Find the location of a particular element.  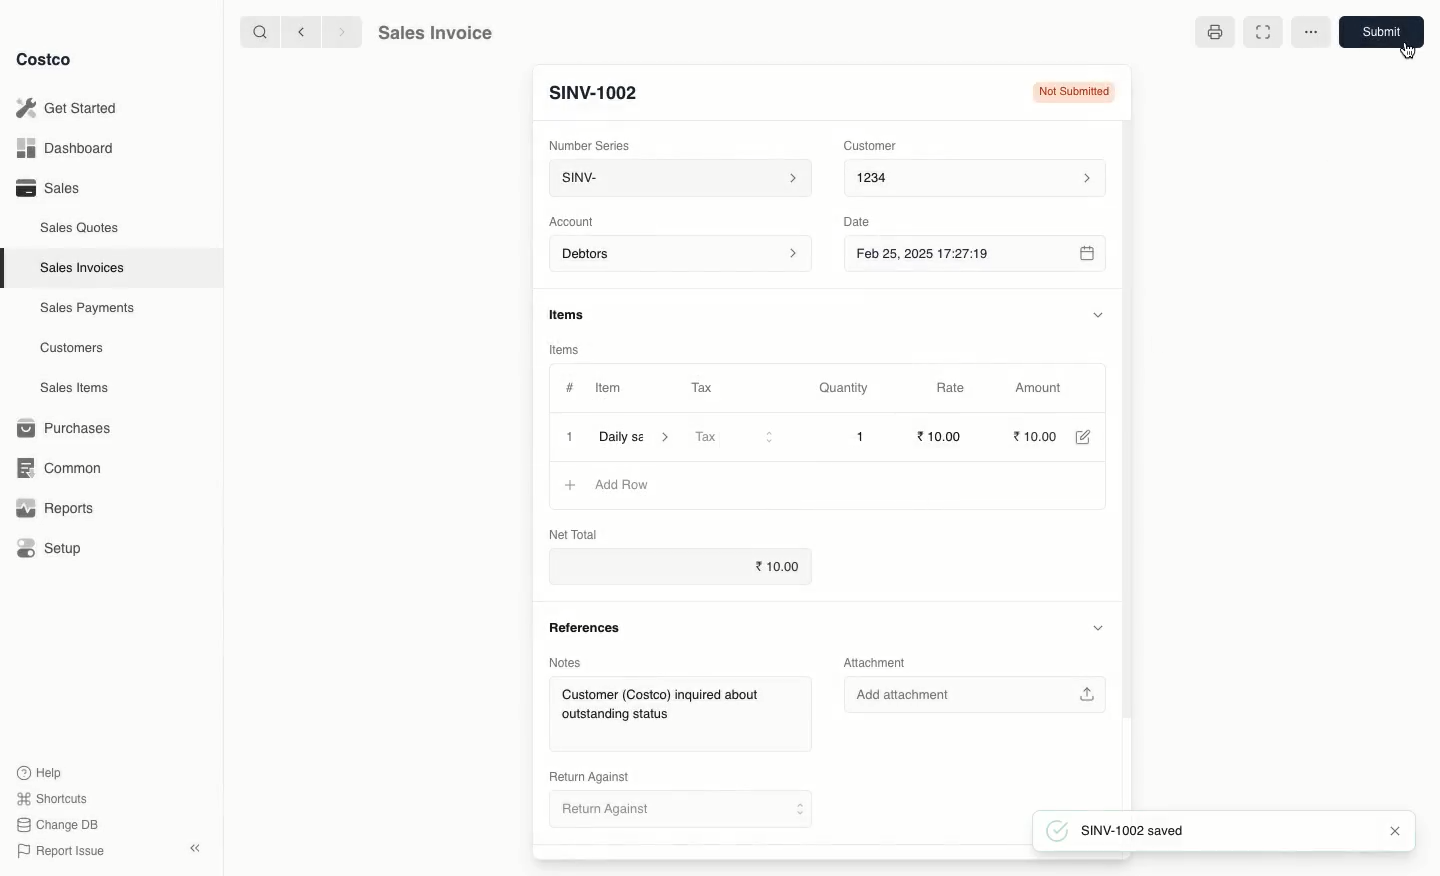

Sales Invoice is located at coordinates (439, 33).